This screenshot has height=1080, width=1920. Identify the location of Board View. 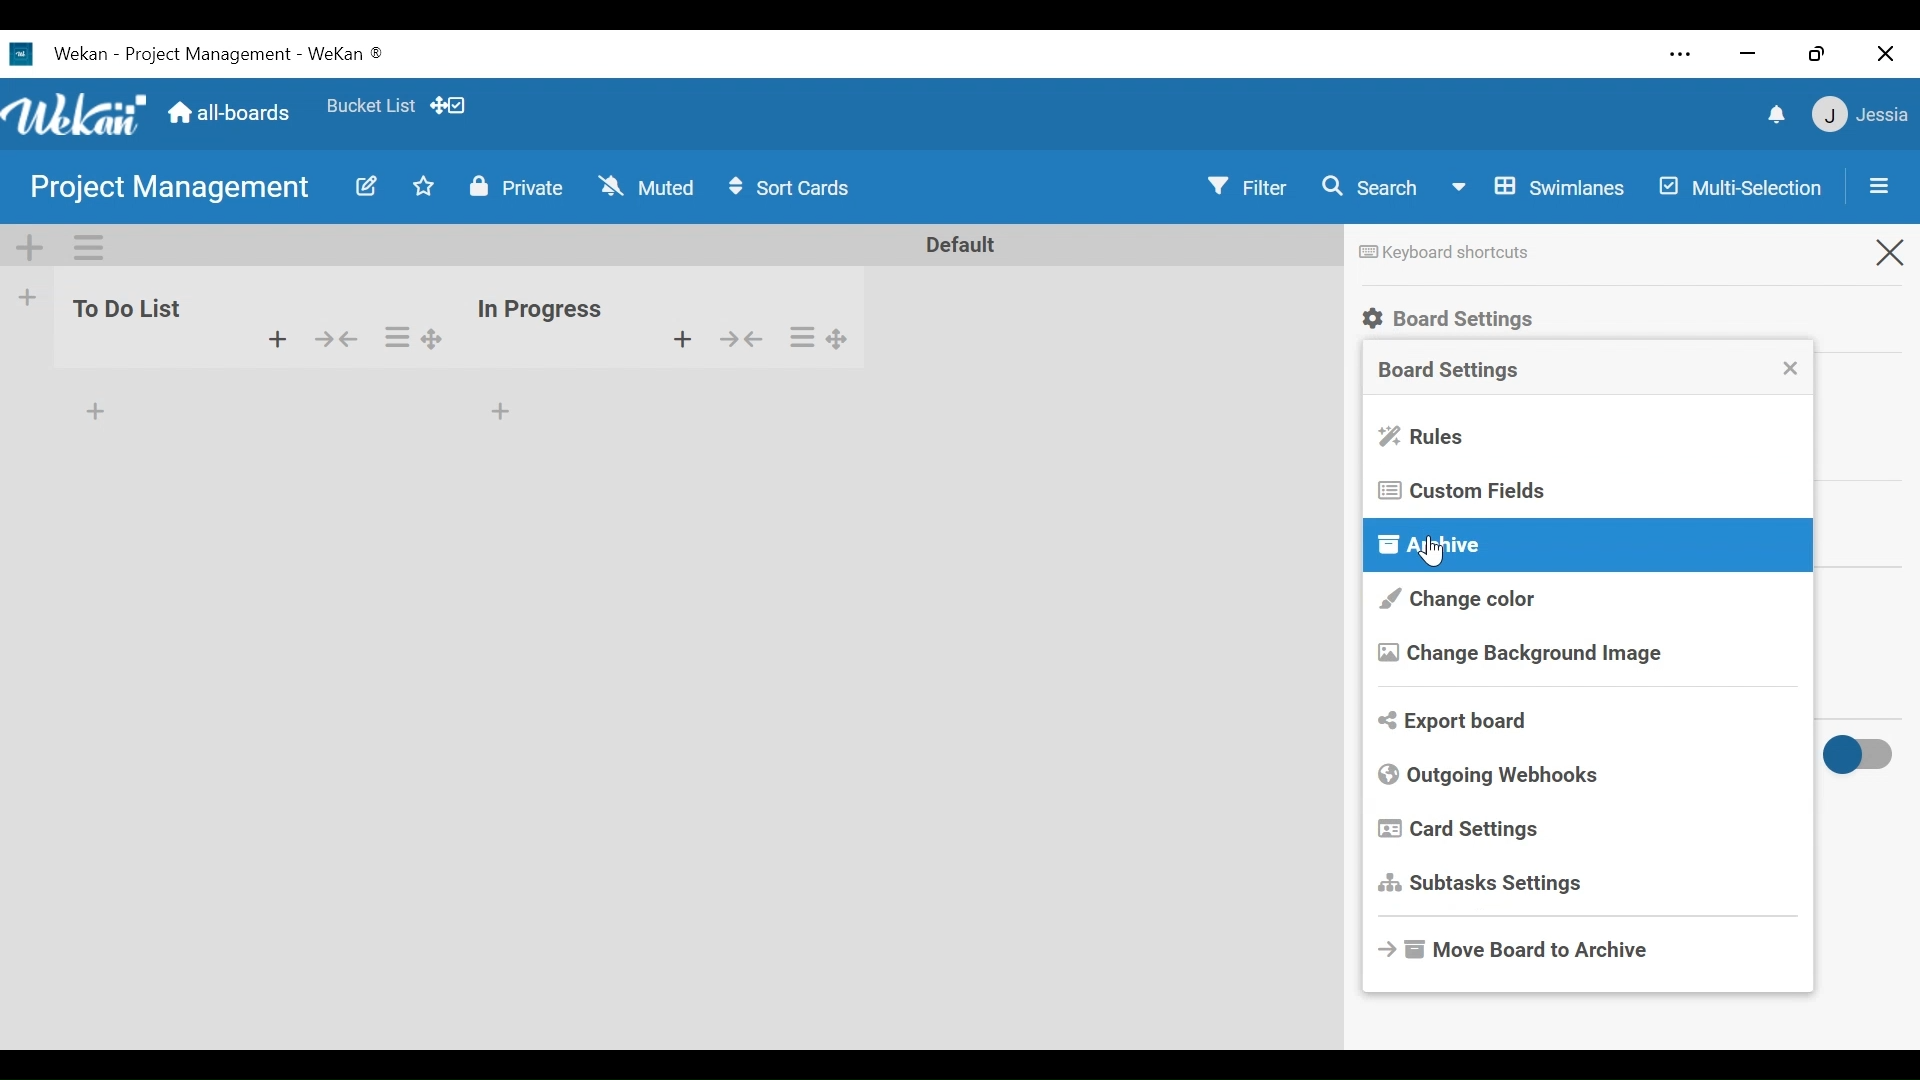
(1541, 189).